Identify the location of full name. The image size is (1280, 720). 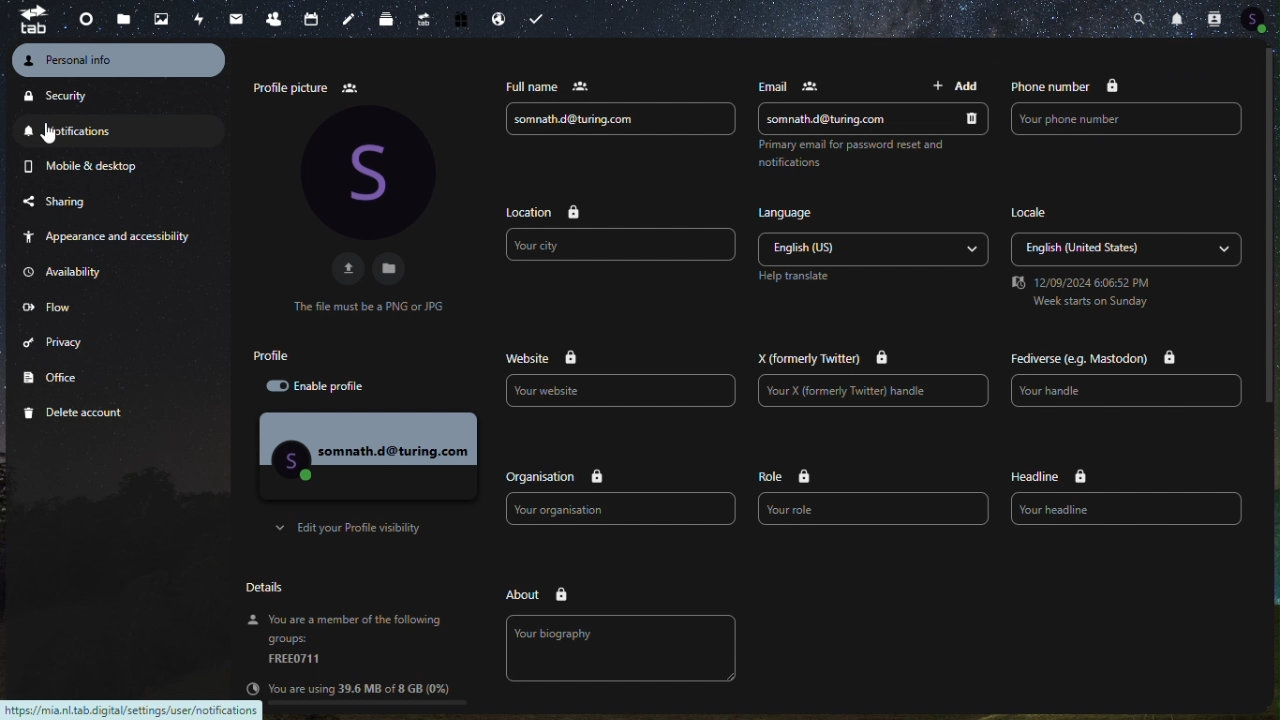
(544, 85).